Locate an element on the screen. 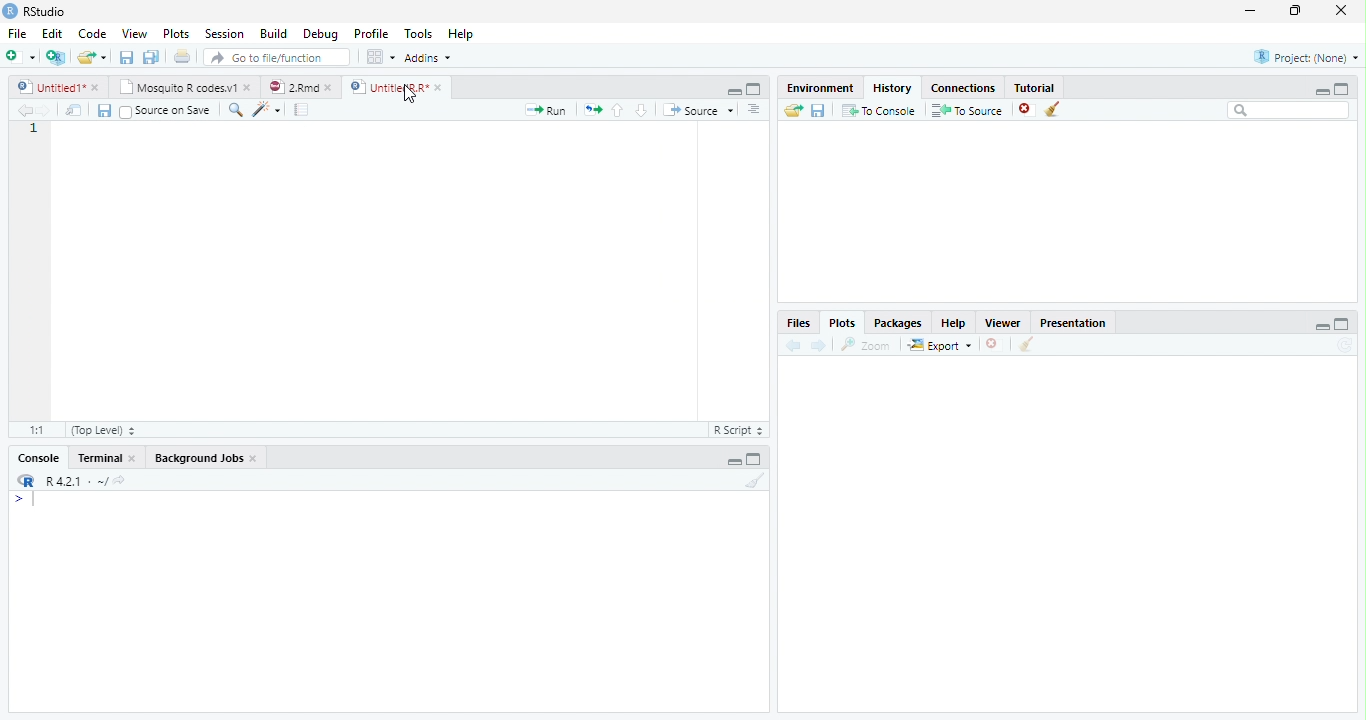 The image size is (1366, 720). Maximize is located at coordinates (754, 89).